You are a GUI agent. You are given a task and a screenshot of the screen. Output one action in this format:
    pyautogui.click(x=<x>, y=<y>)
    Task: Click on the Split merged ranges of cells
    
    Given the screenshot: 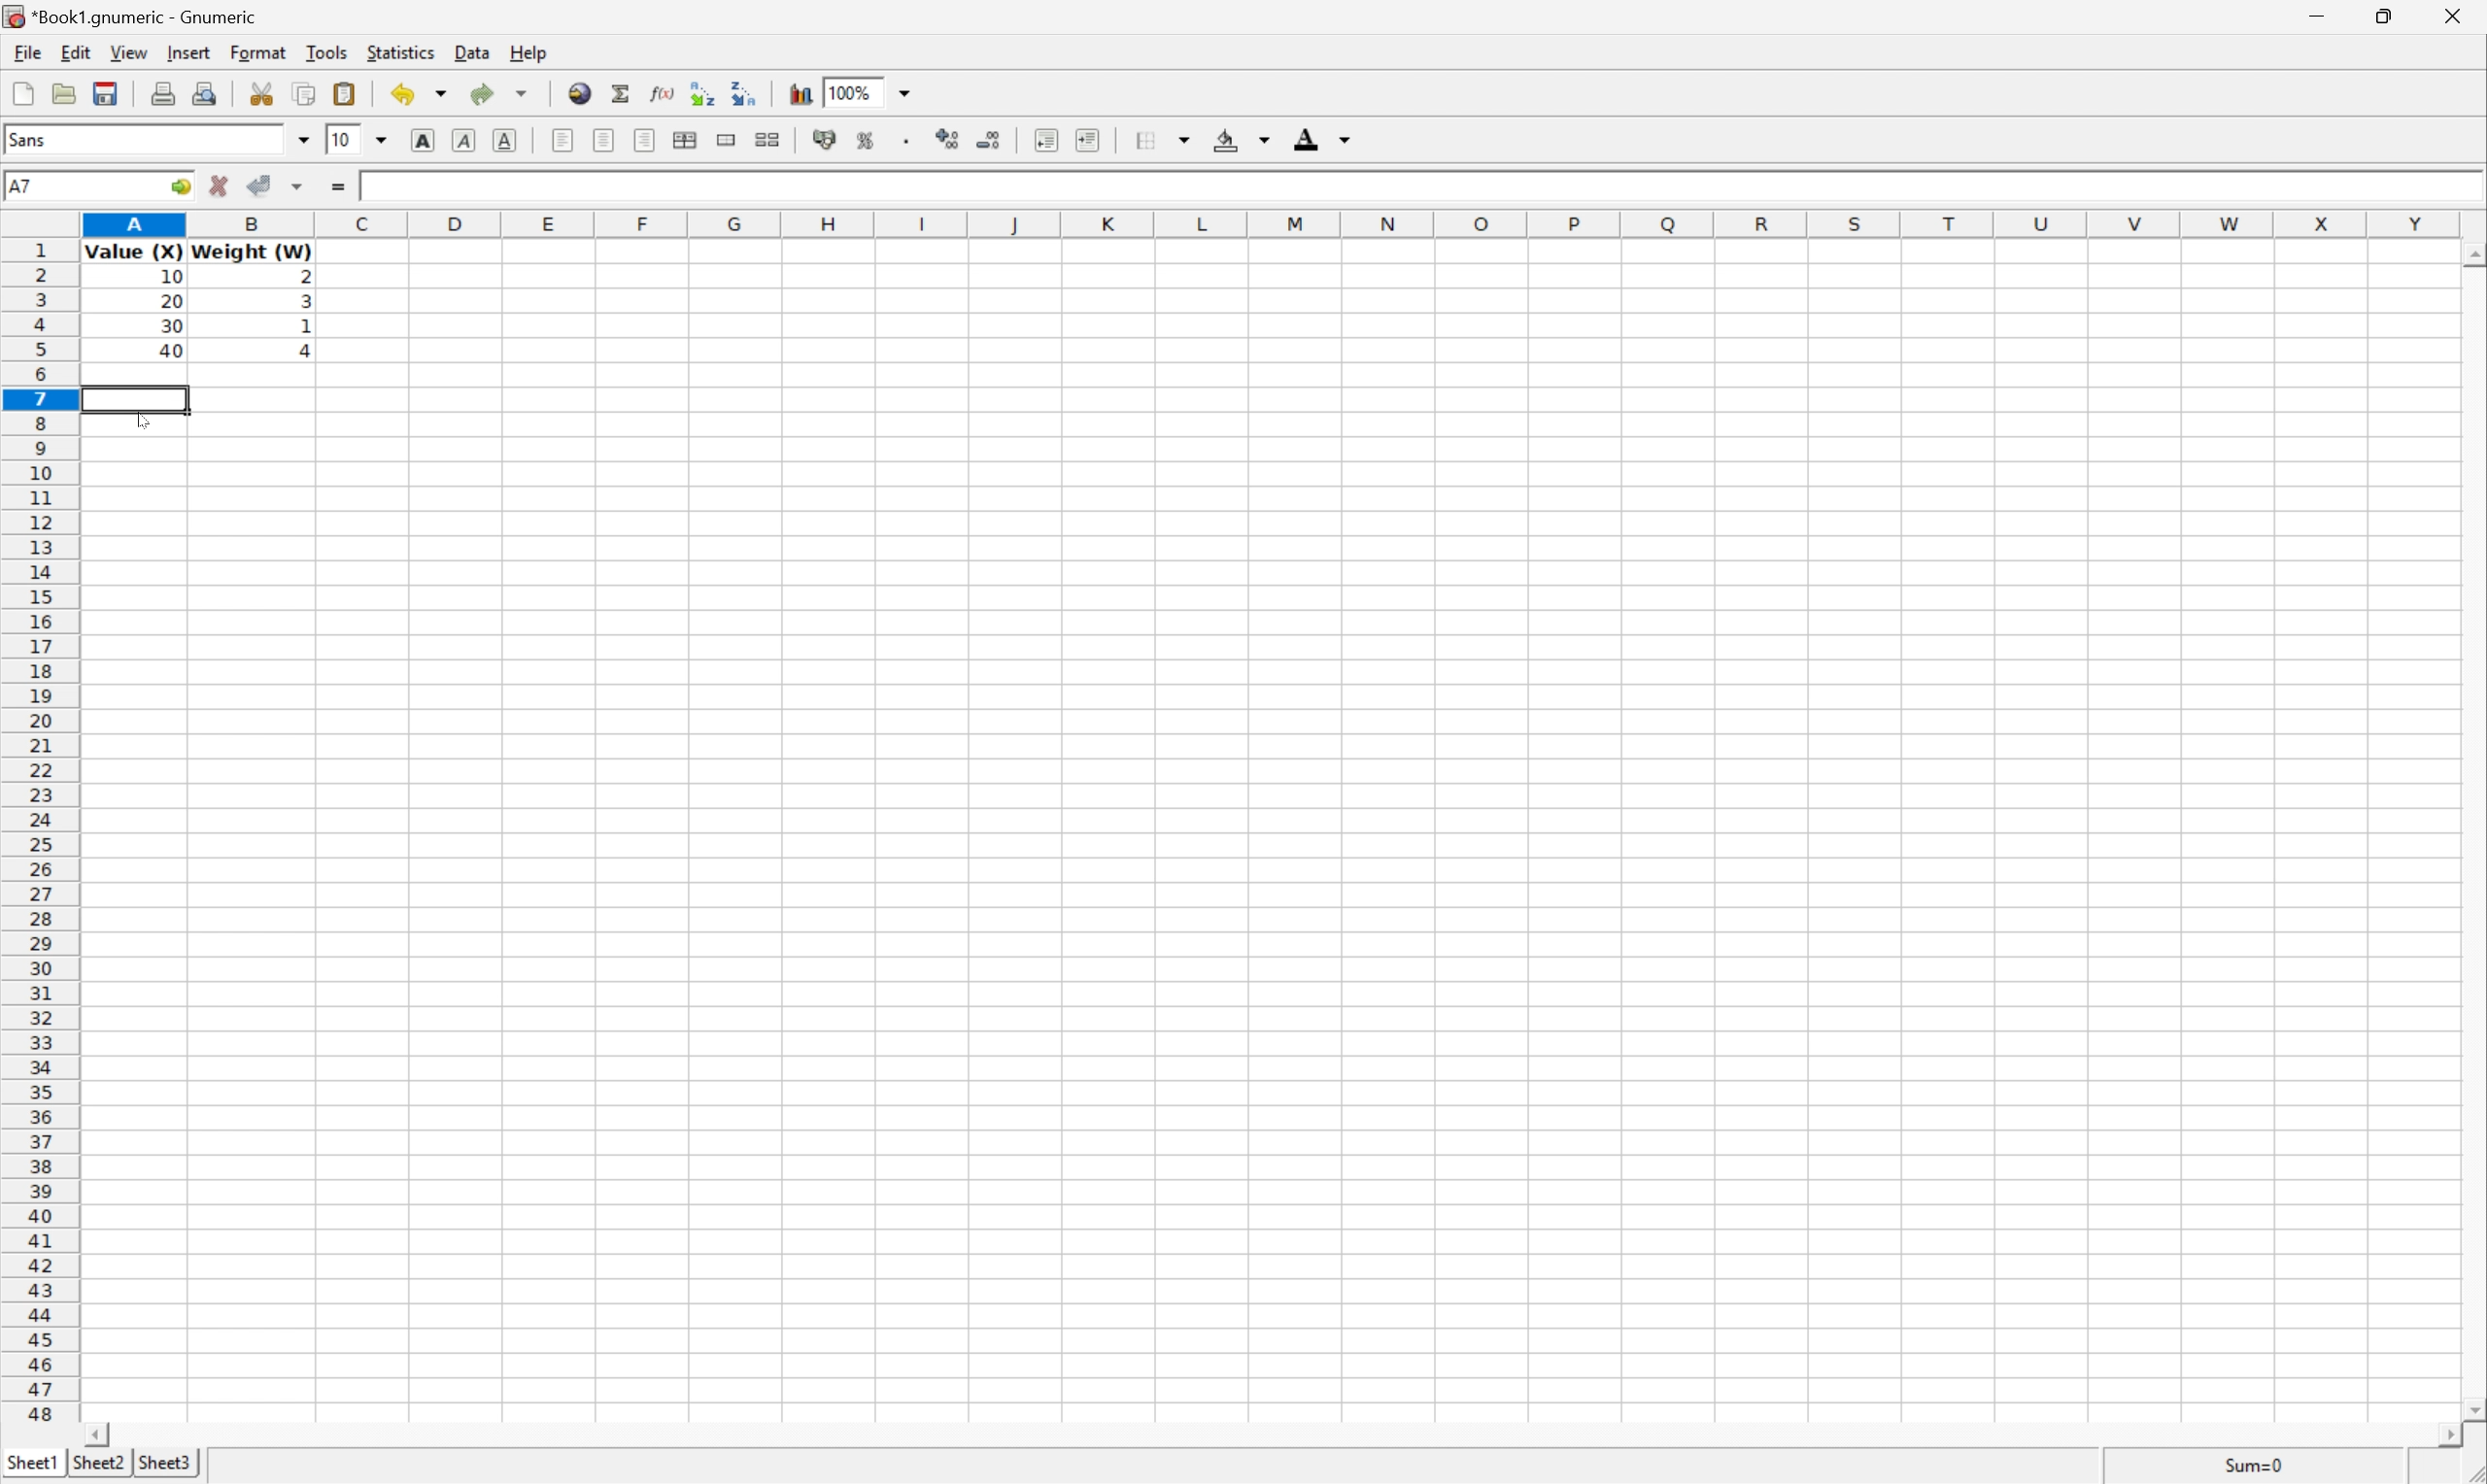 What is the action you would take?
    pyautogui.click(x=771, y=141)
    